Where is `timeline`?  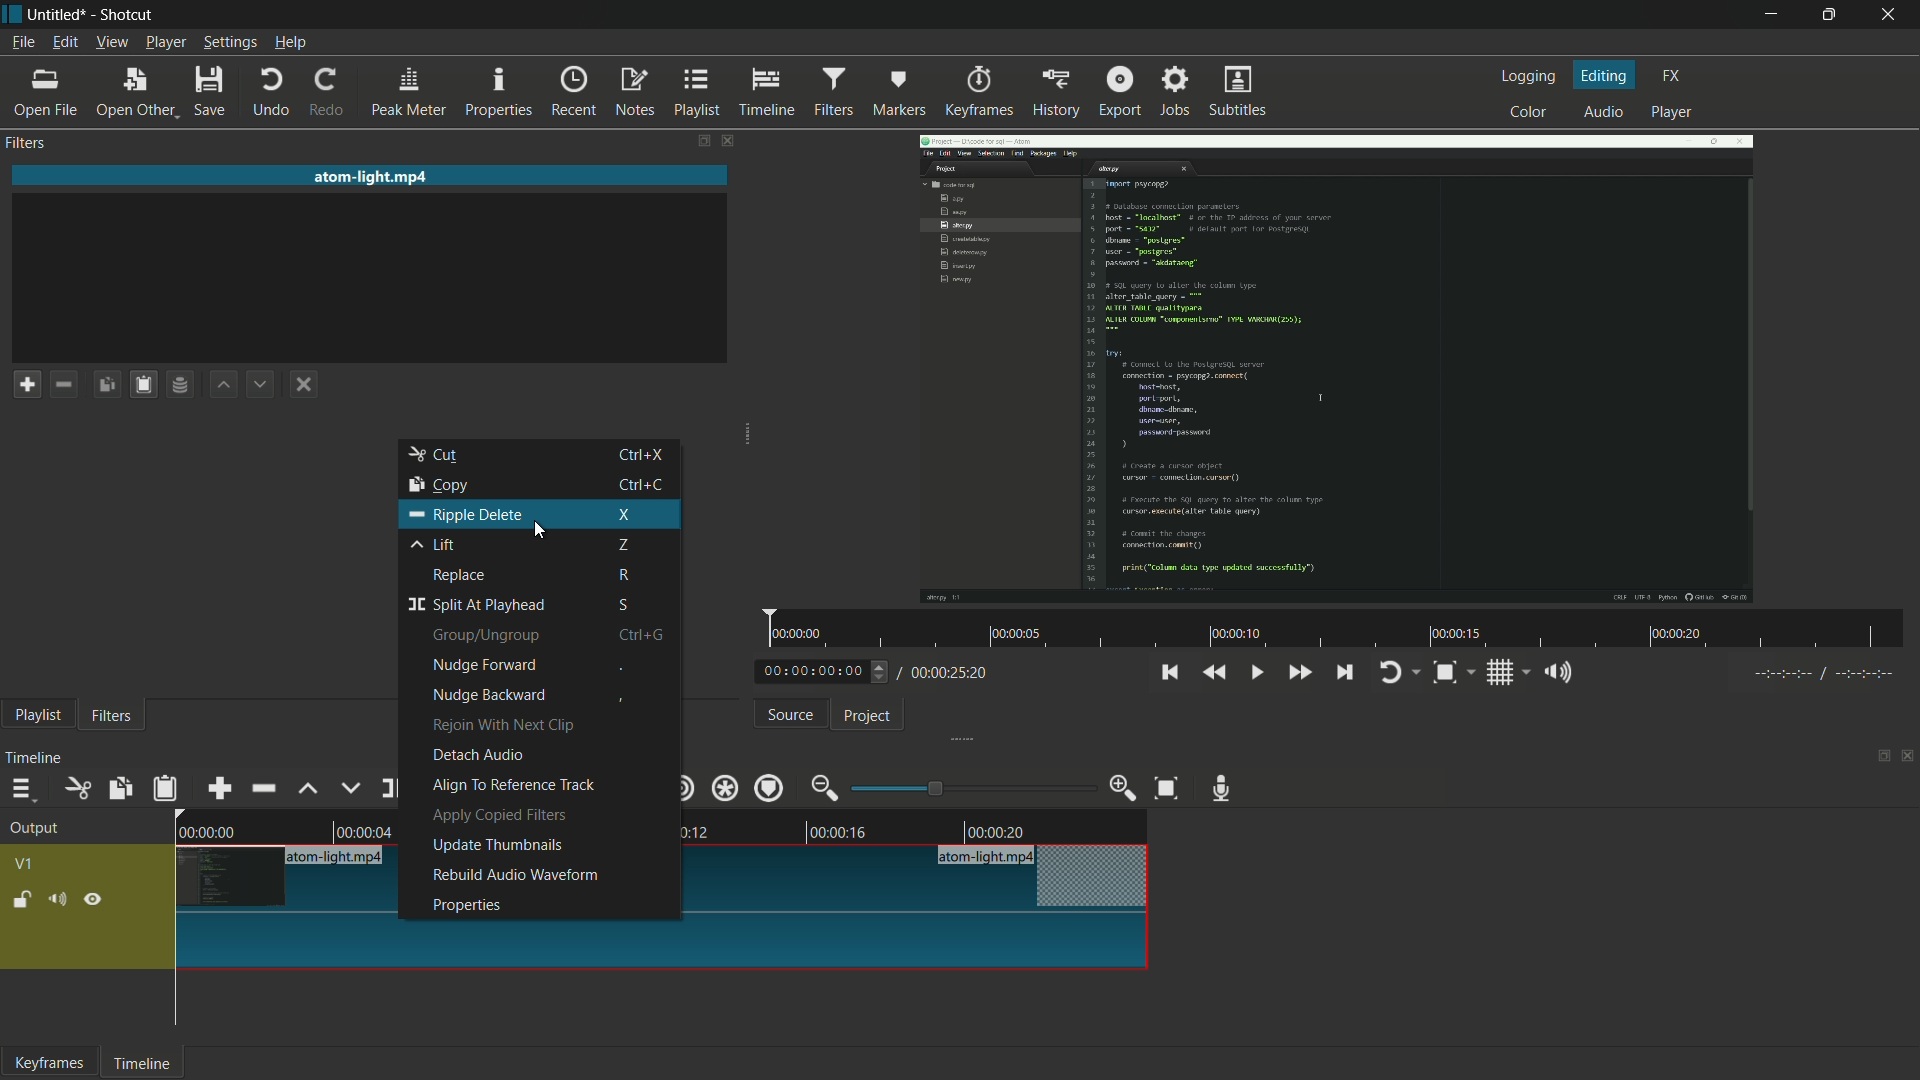
timeline is located at coordinates (767, 93).